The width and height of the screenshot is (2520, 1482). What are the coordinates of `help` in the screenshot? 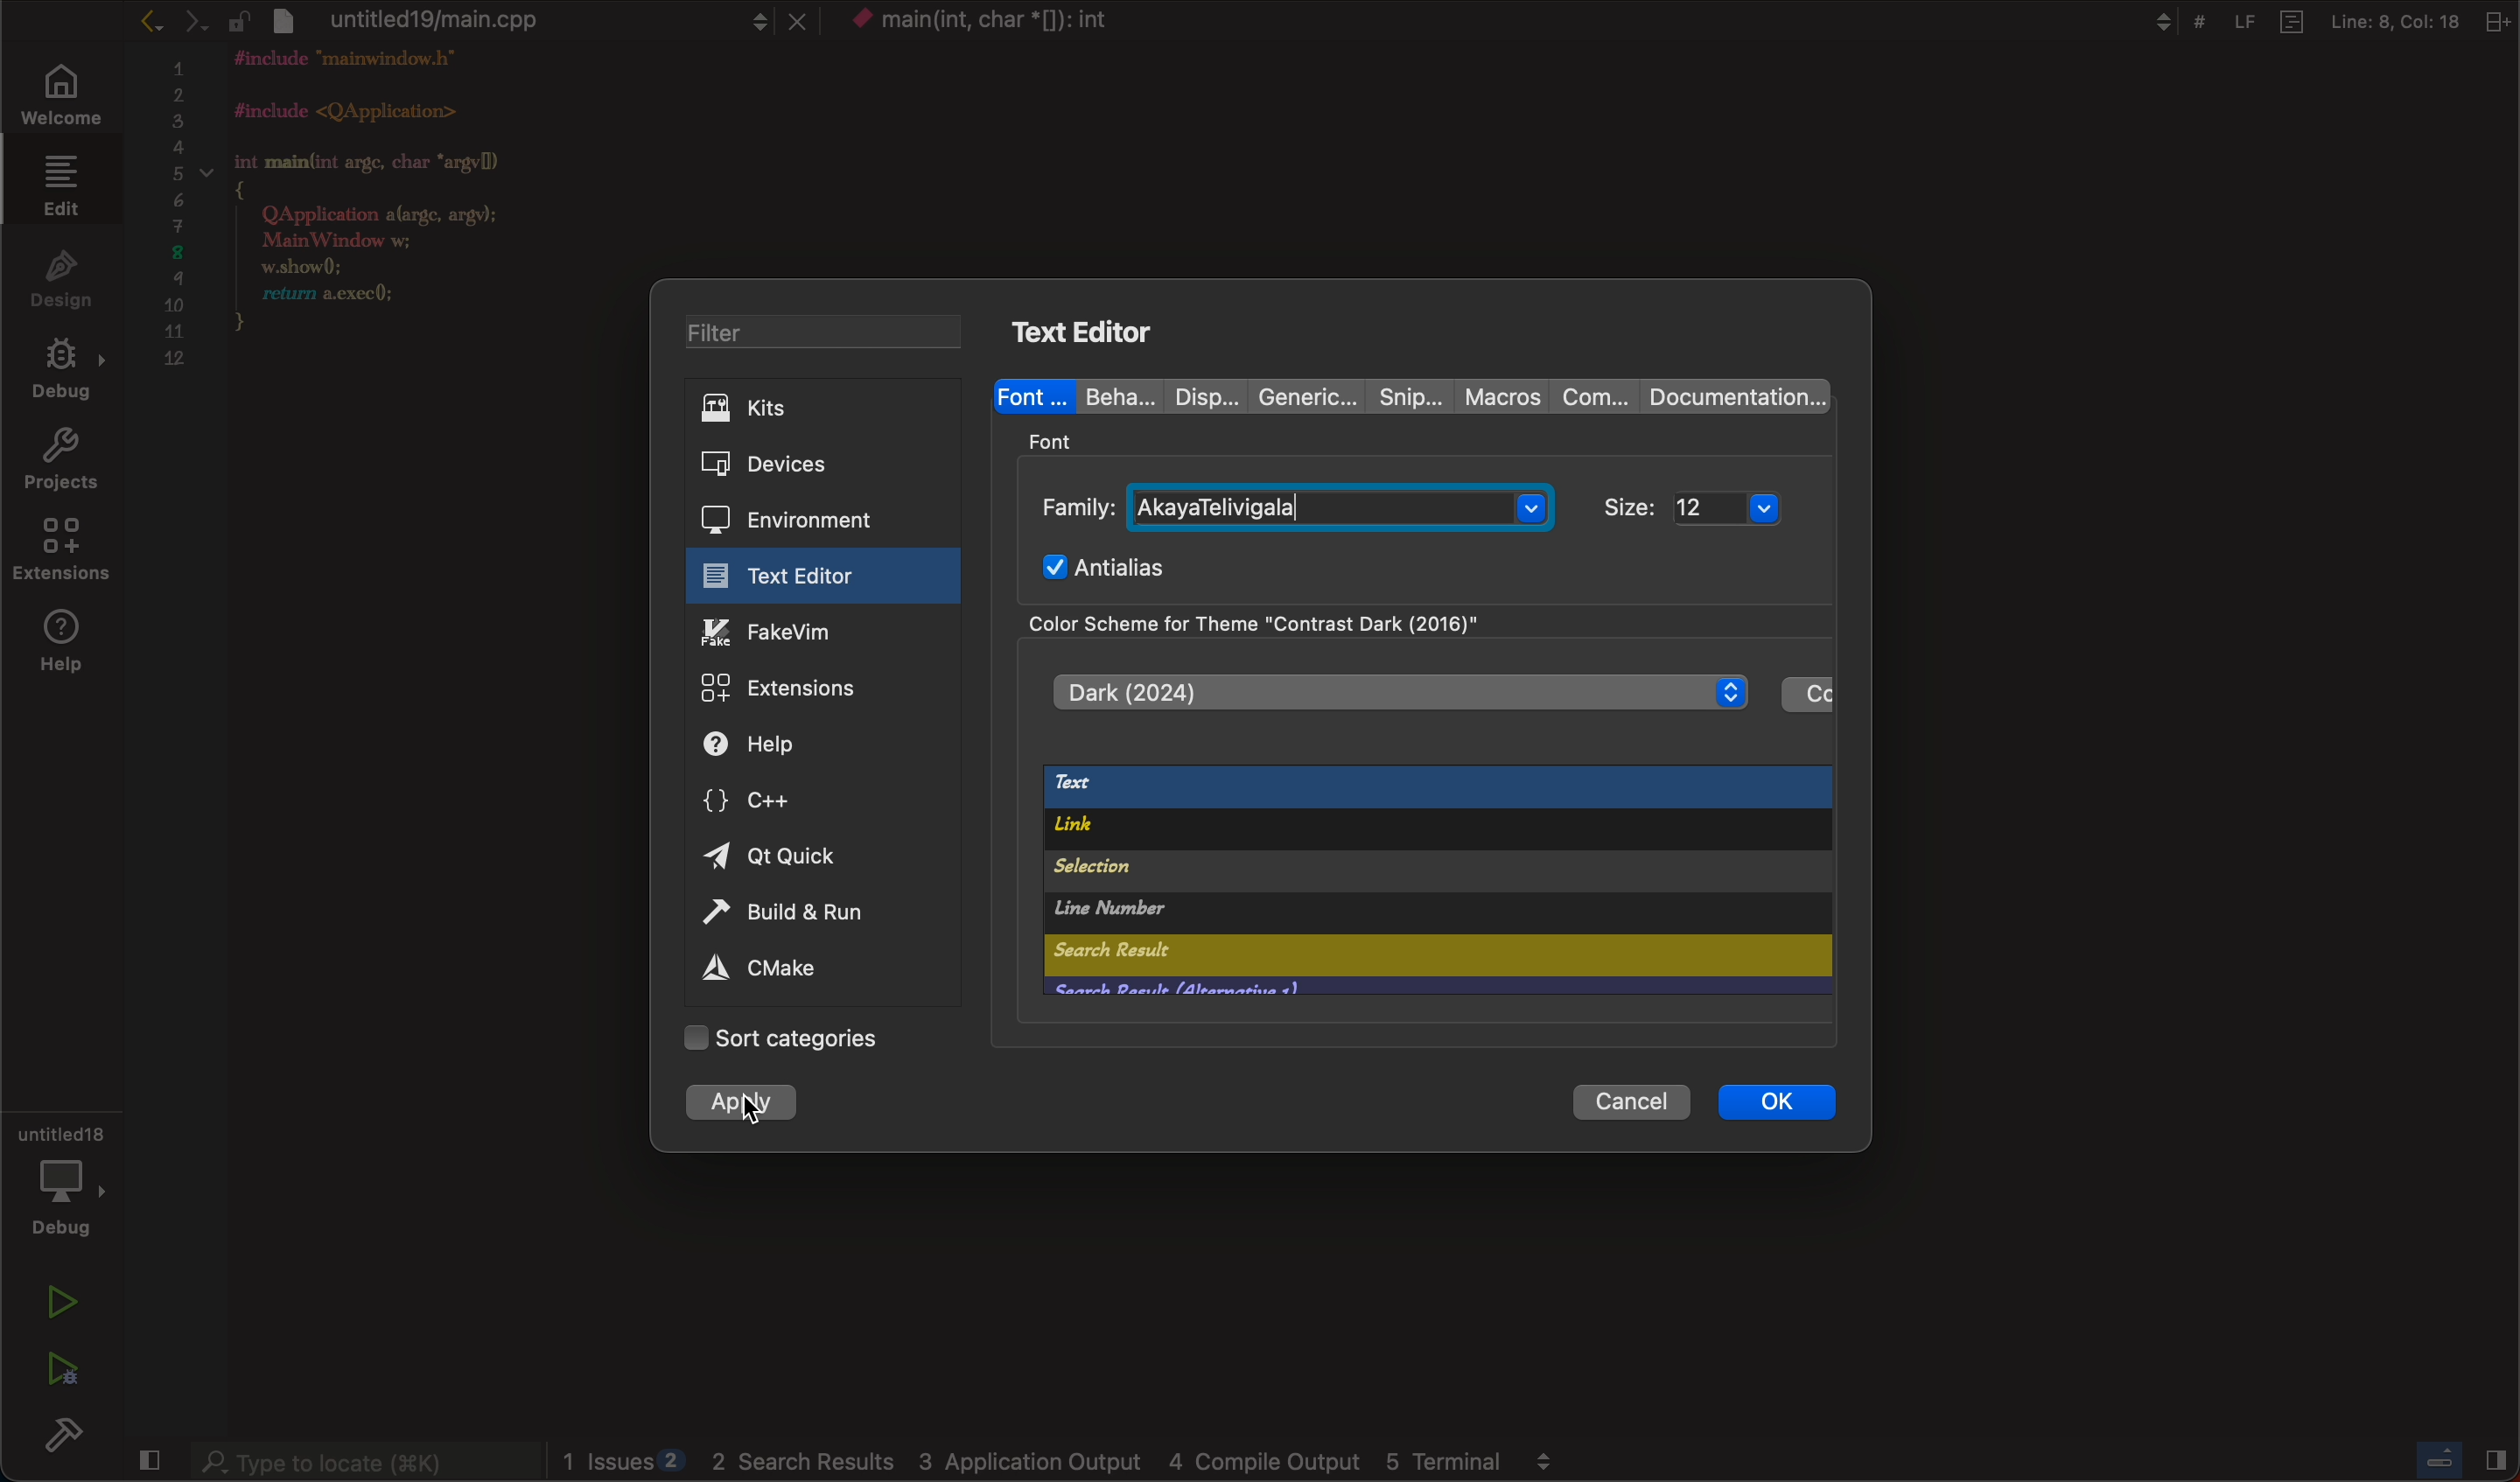 It's located at (63, 645).